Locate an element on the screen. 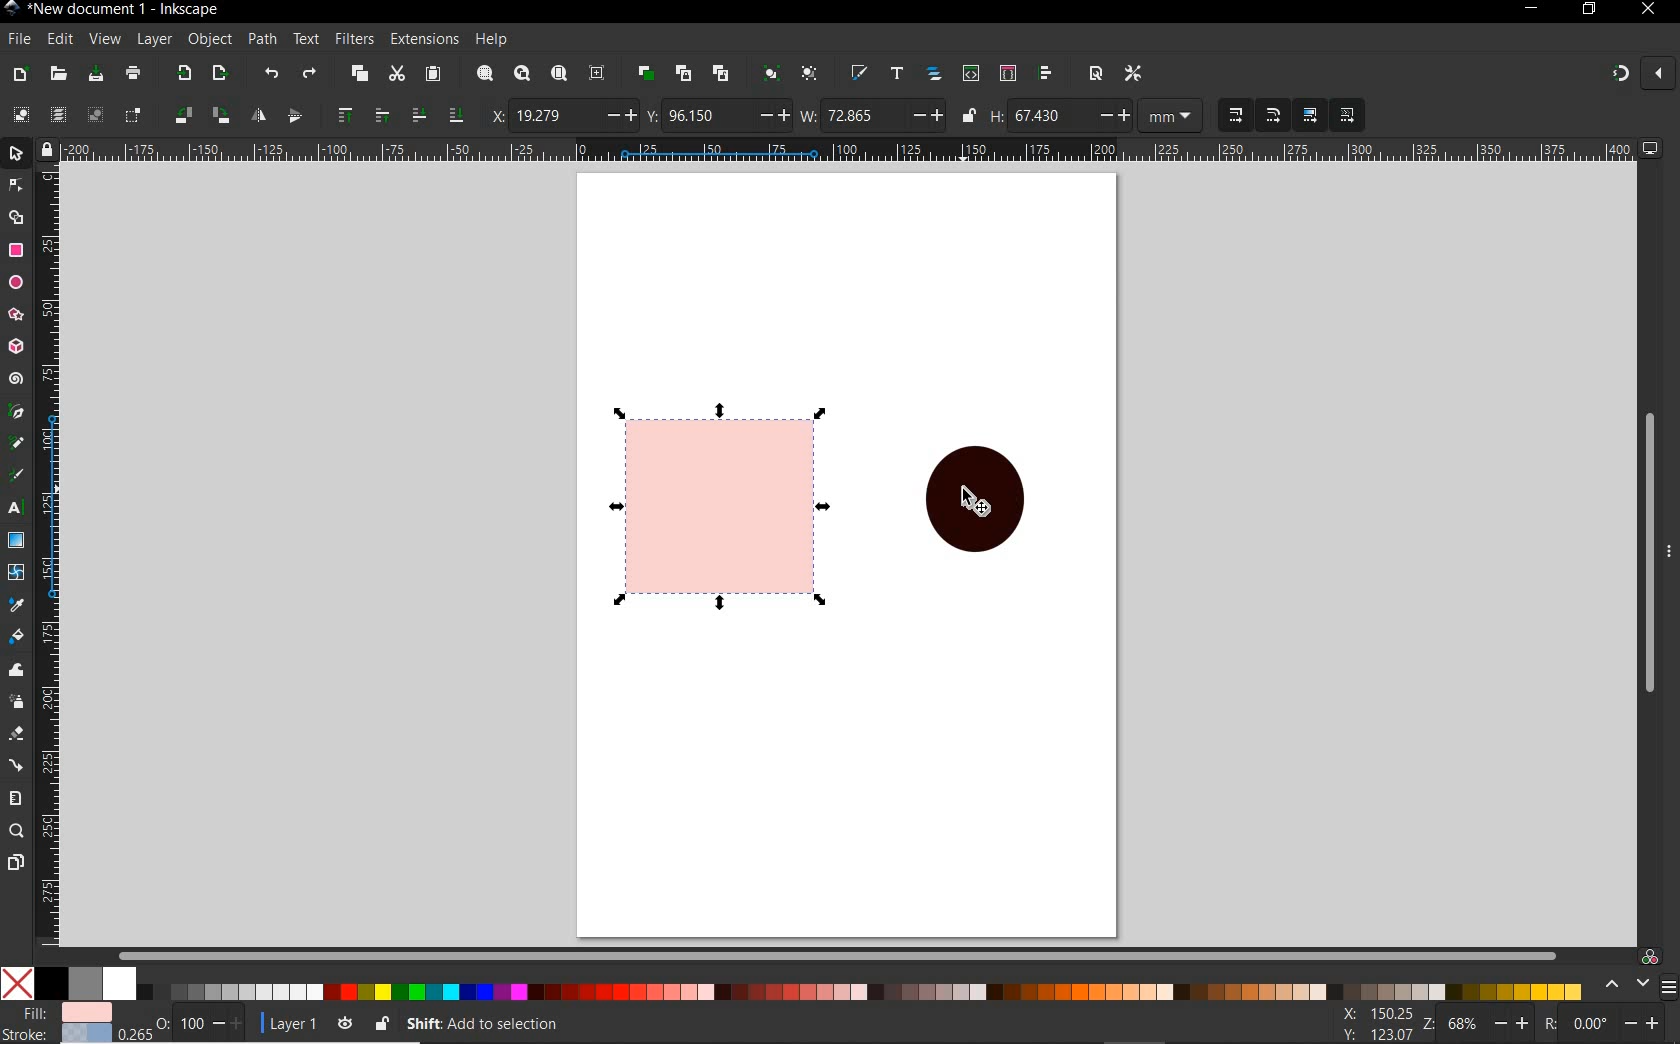 This screenshot has height=1044, width=1680. color pallet is located at coordinates (828, 984).